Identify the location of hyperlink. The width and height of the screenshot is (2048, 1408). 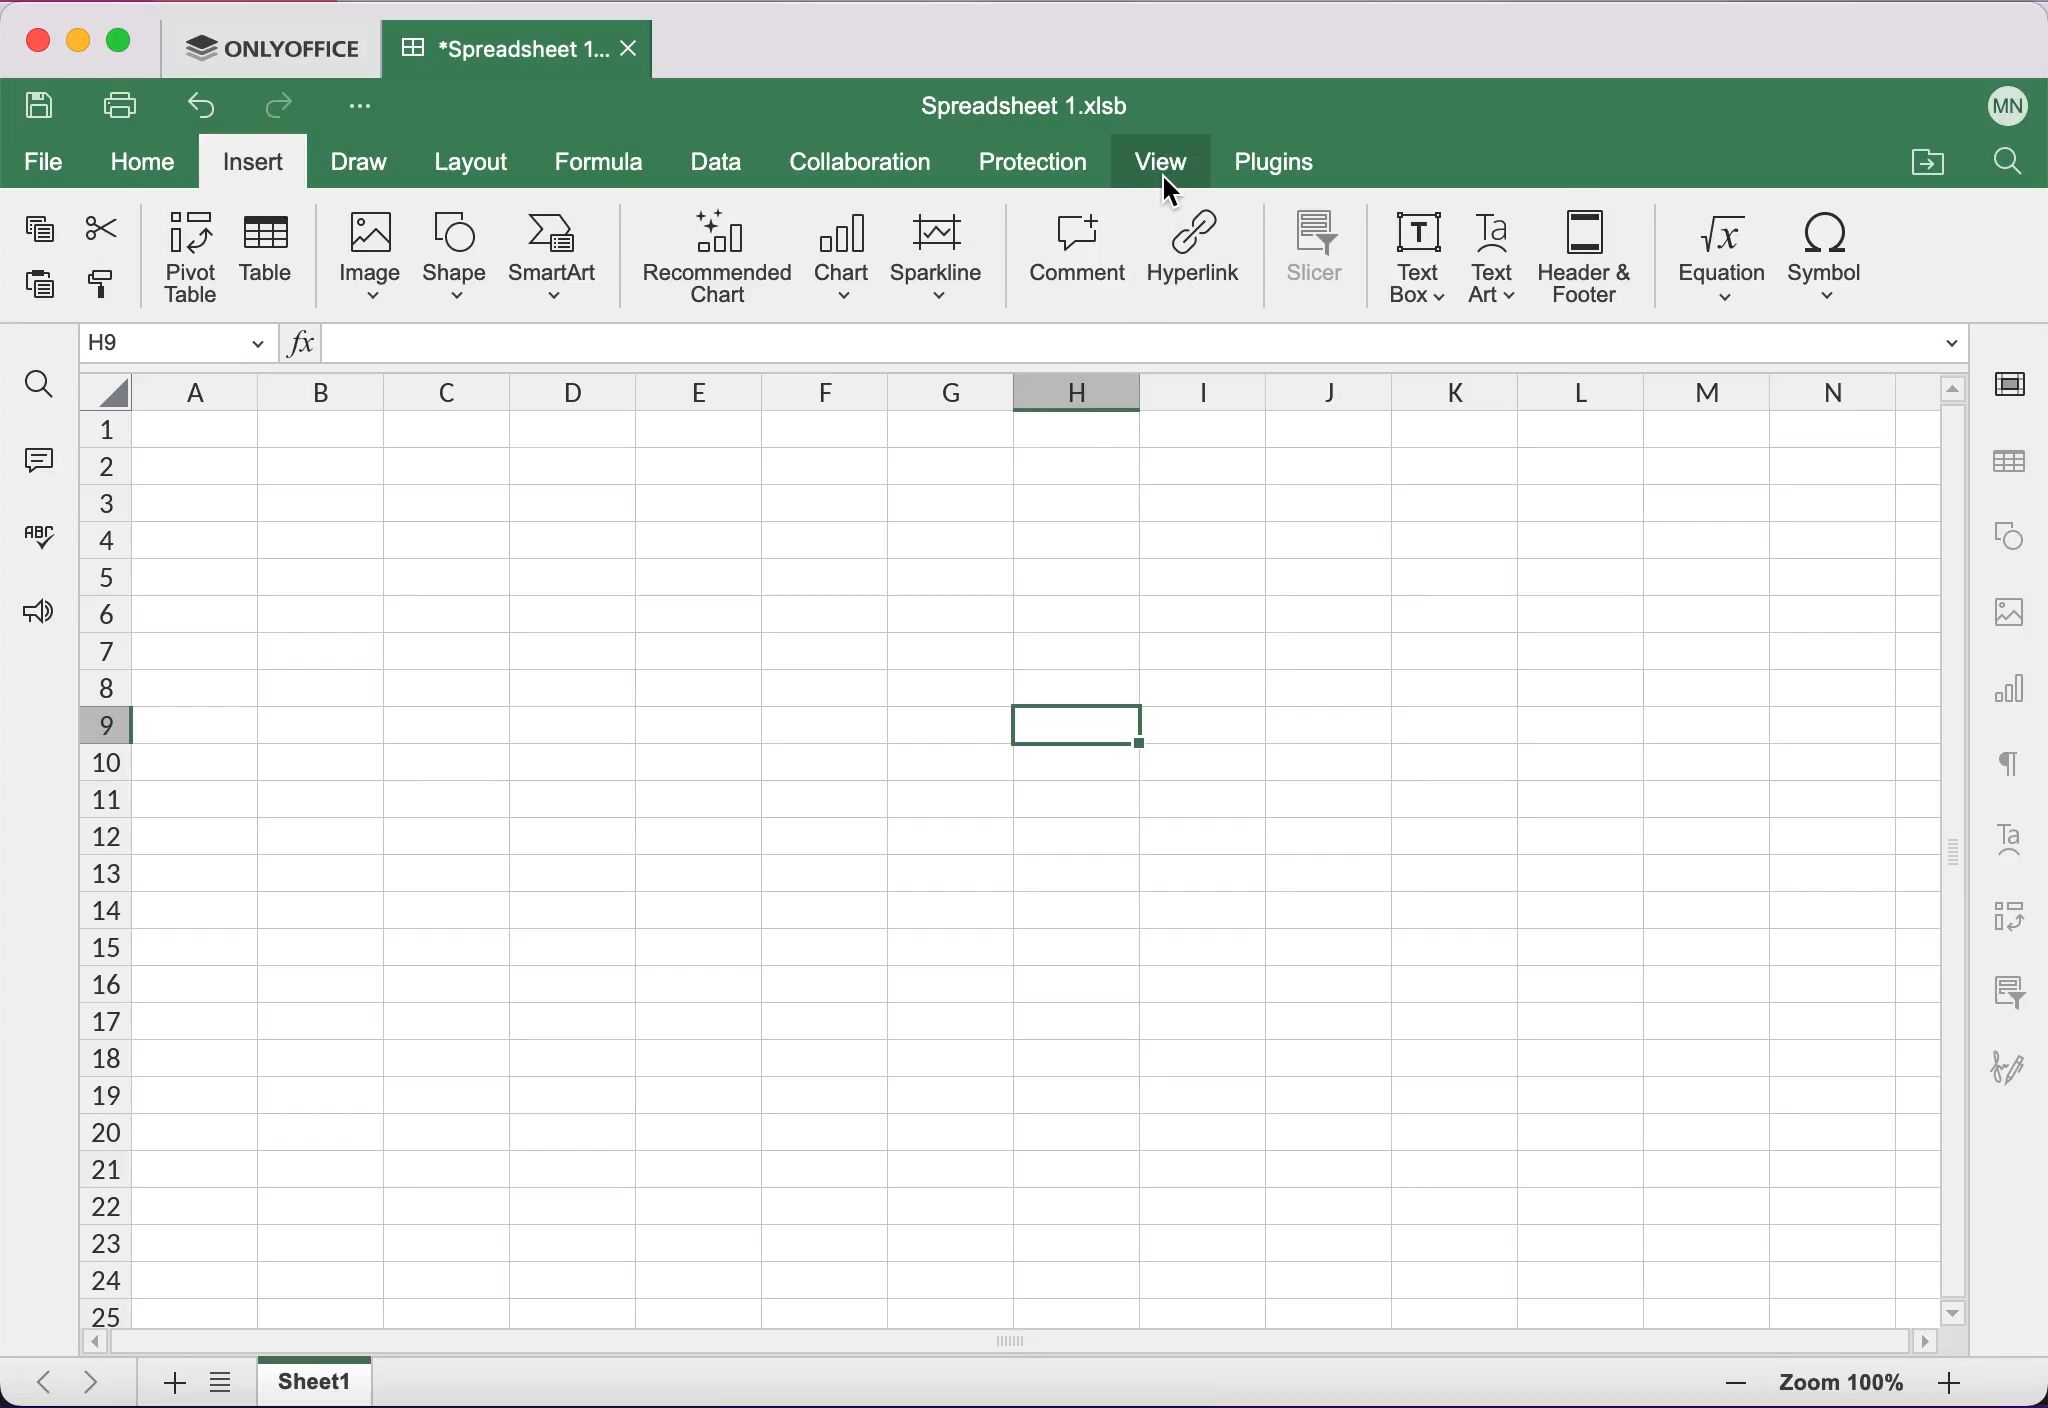
(1197, 258).